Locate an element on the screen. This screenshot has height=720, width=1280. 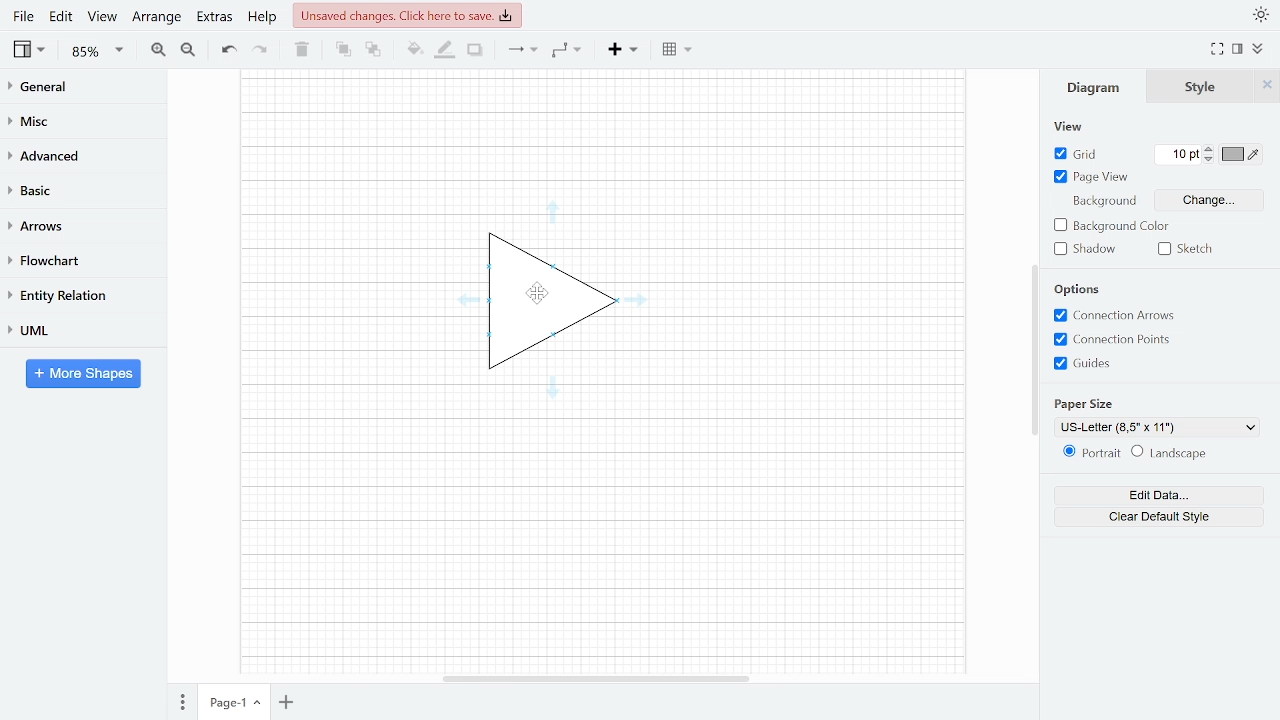
Add page is located at coordinates (286, 703).